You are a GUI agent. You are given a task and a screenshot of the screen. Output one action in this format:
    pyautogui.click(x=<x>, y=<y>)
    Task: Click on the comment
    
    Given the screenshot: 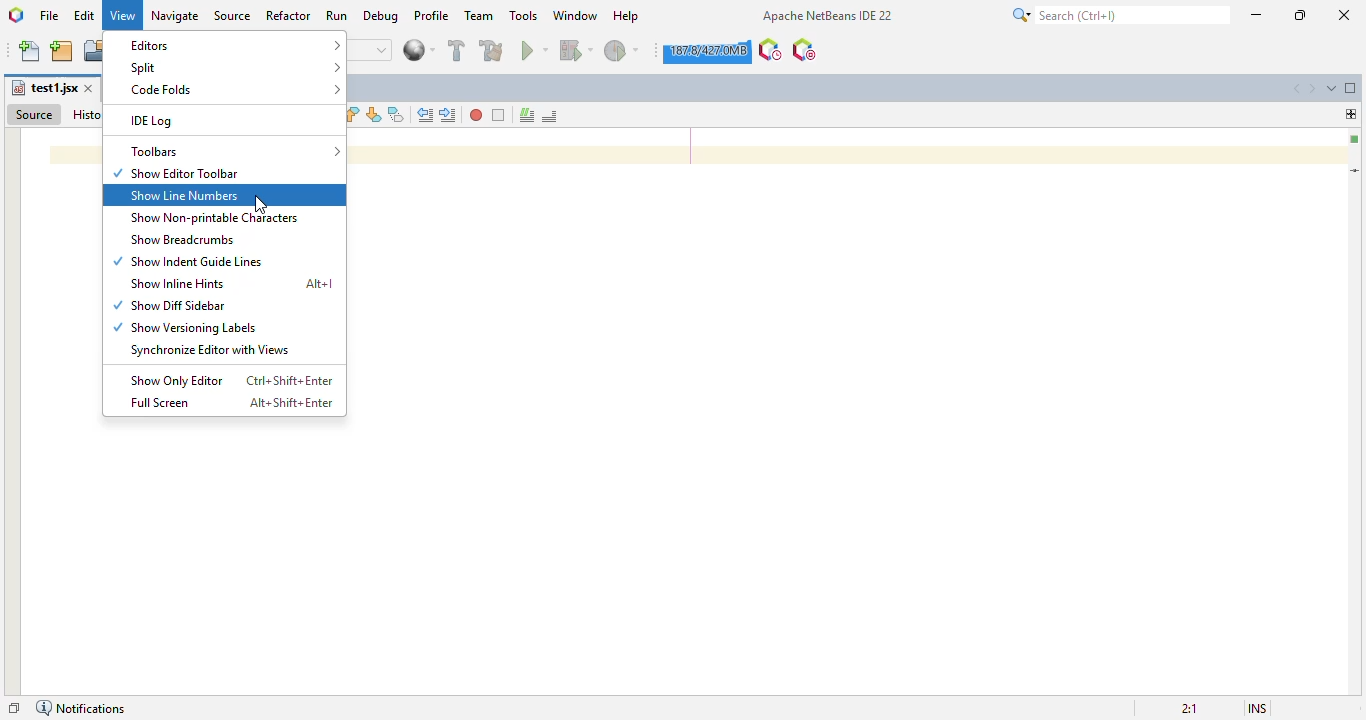 What is the action you would take?
    pyautogui.click(x=527, y=115)
    